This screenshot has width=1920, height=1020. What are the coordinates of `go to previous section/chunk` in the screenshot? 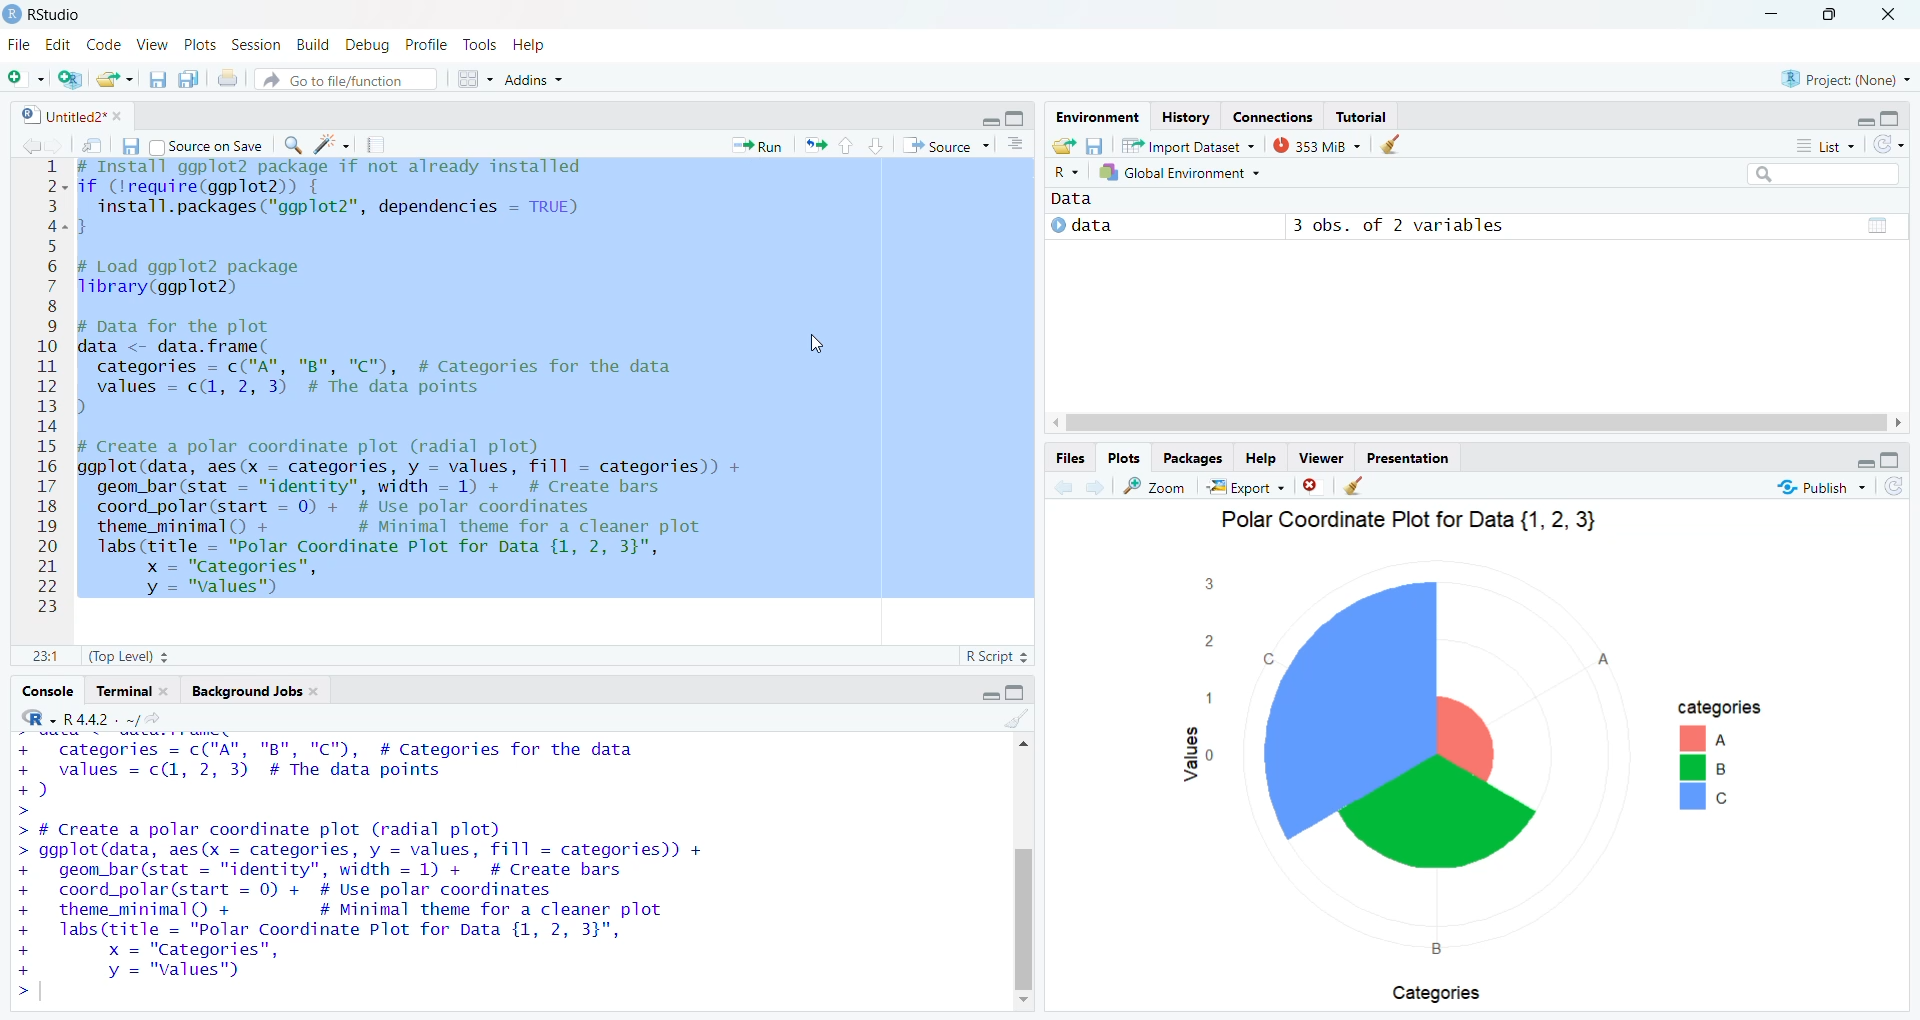 It's located at (850, 146).